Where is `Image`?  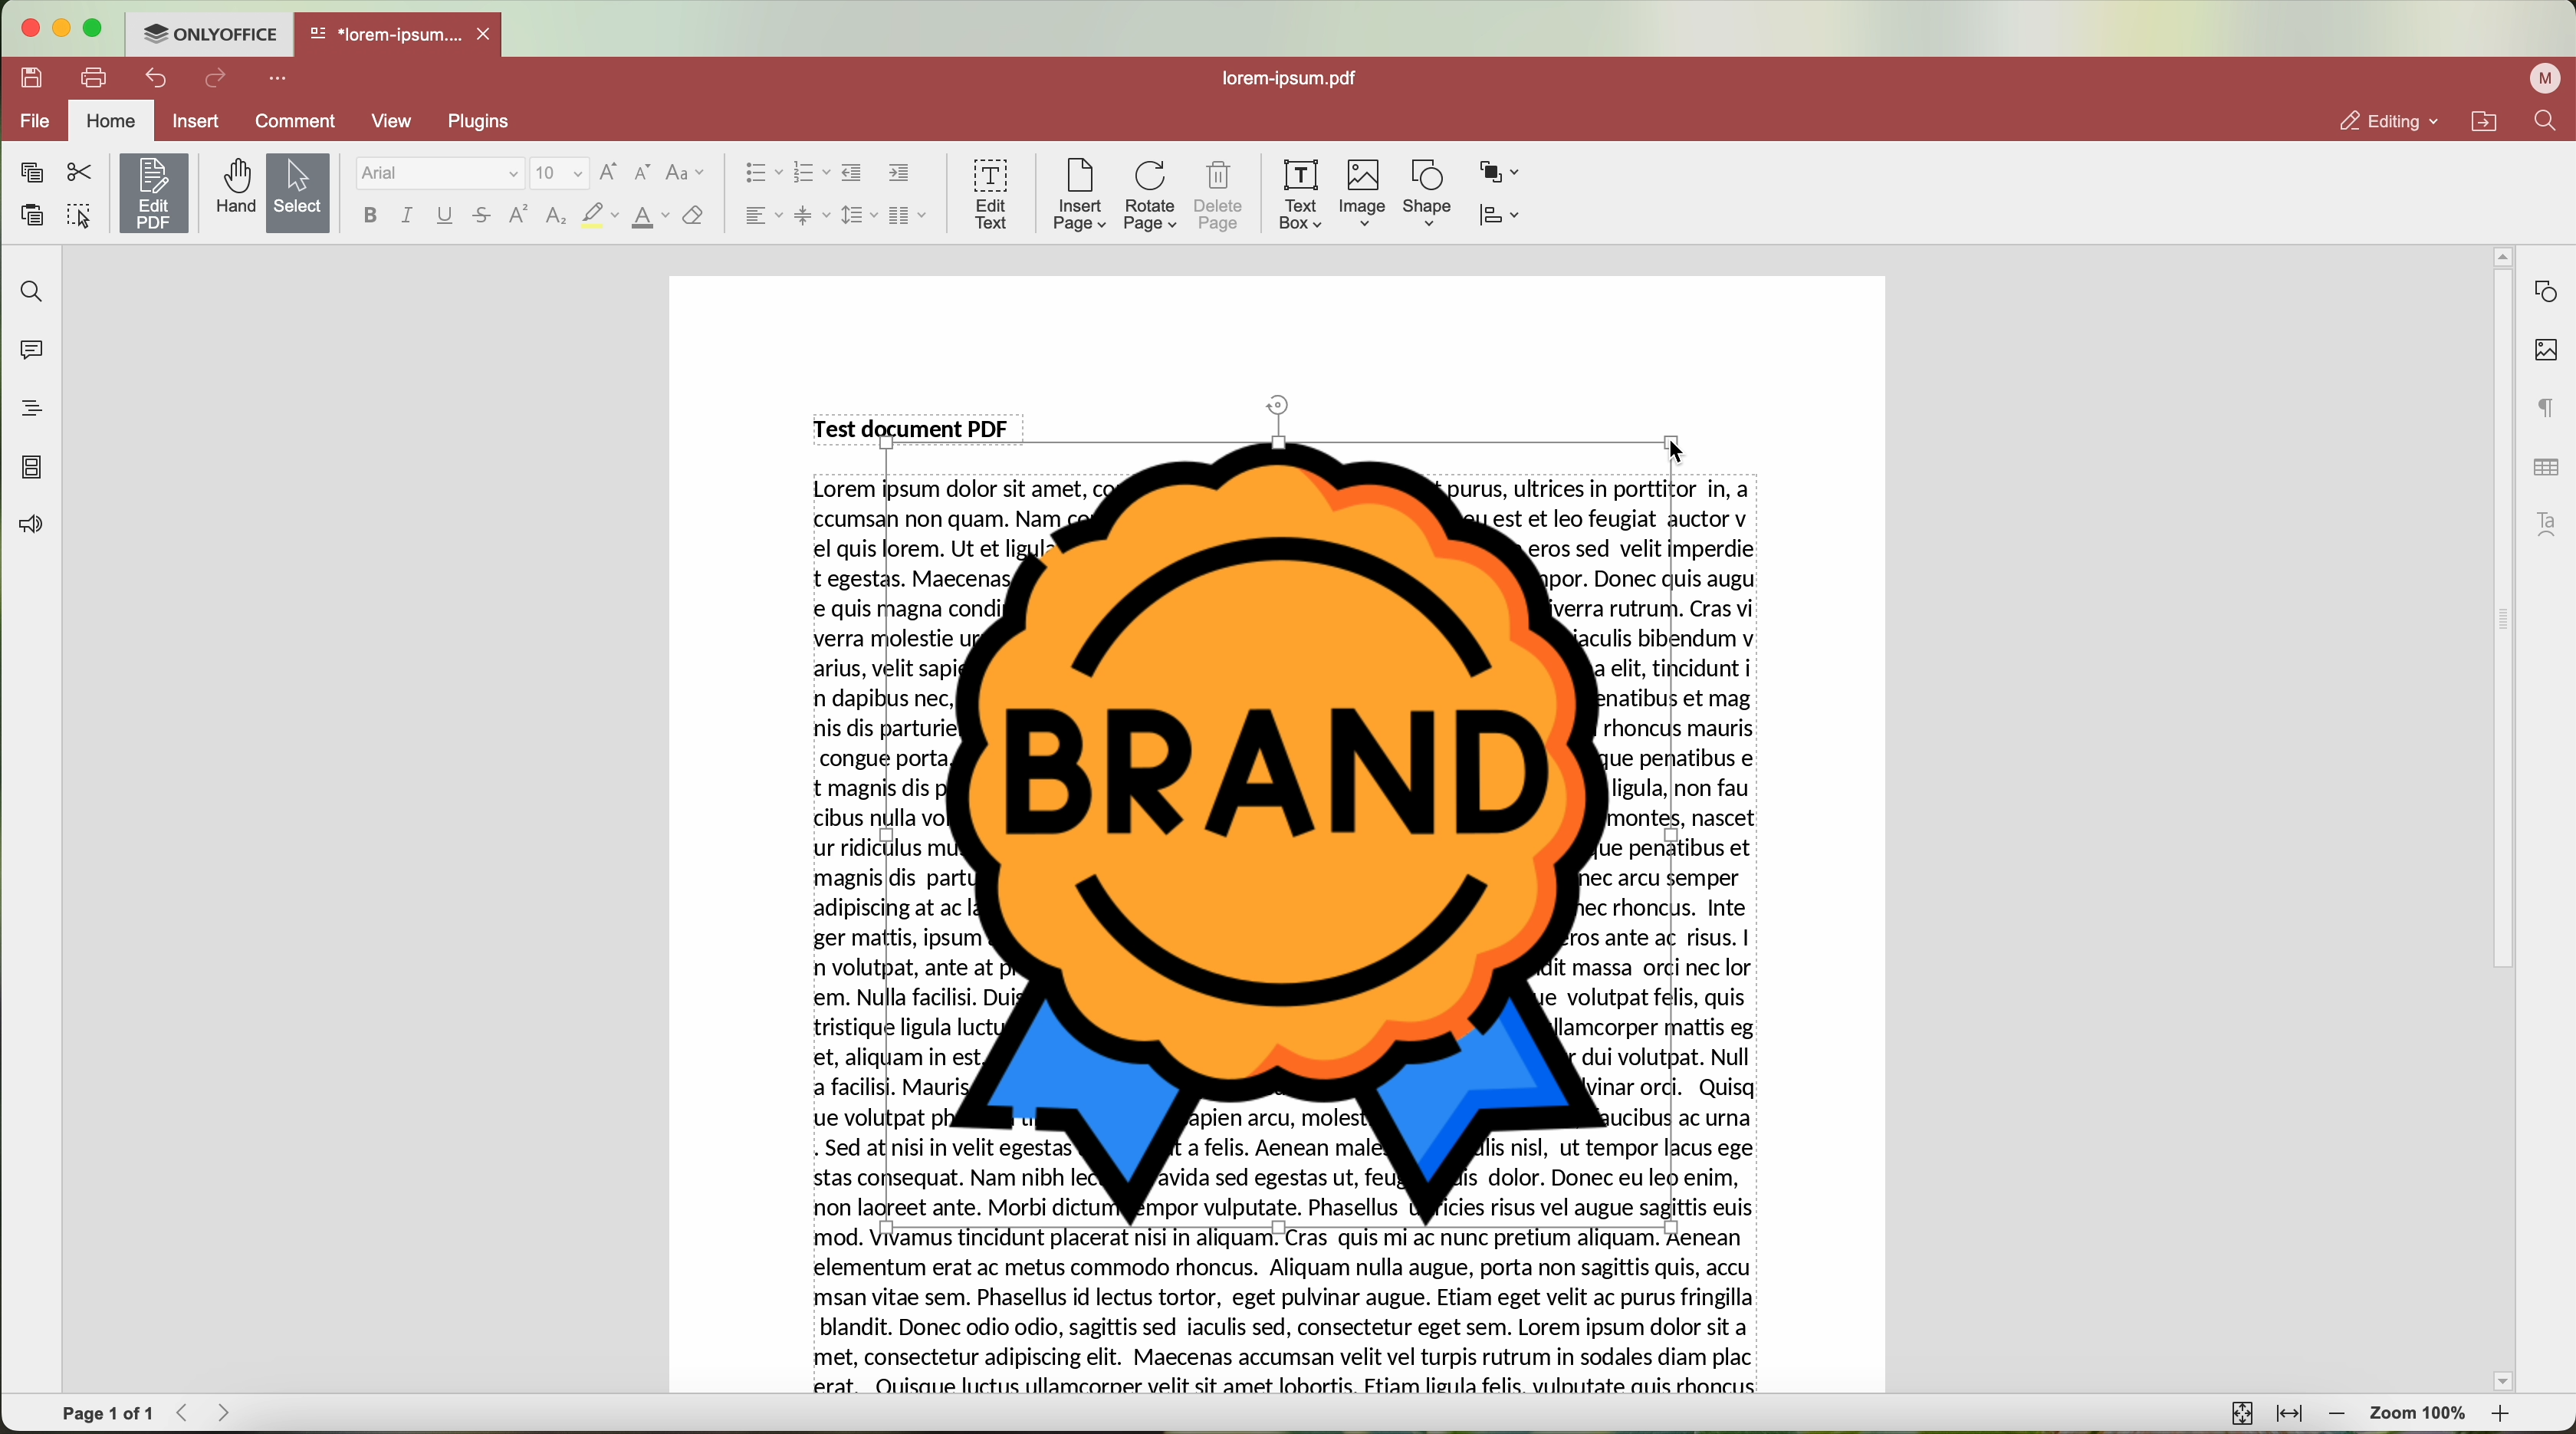 Image is located at coordinates (1277, 837).